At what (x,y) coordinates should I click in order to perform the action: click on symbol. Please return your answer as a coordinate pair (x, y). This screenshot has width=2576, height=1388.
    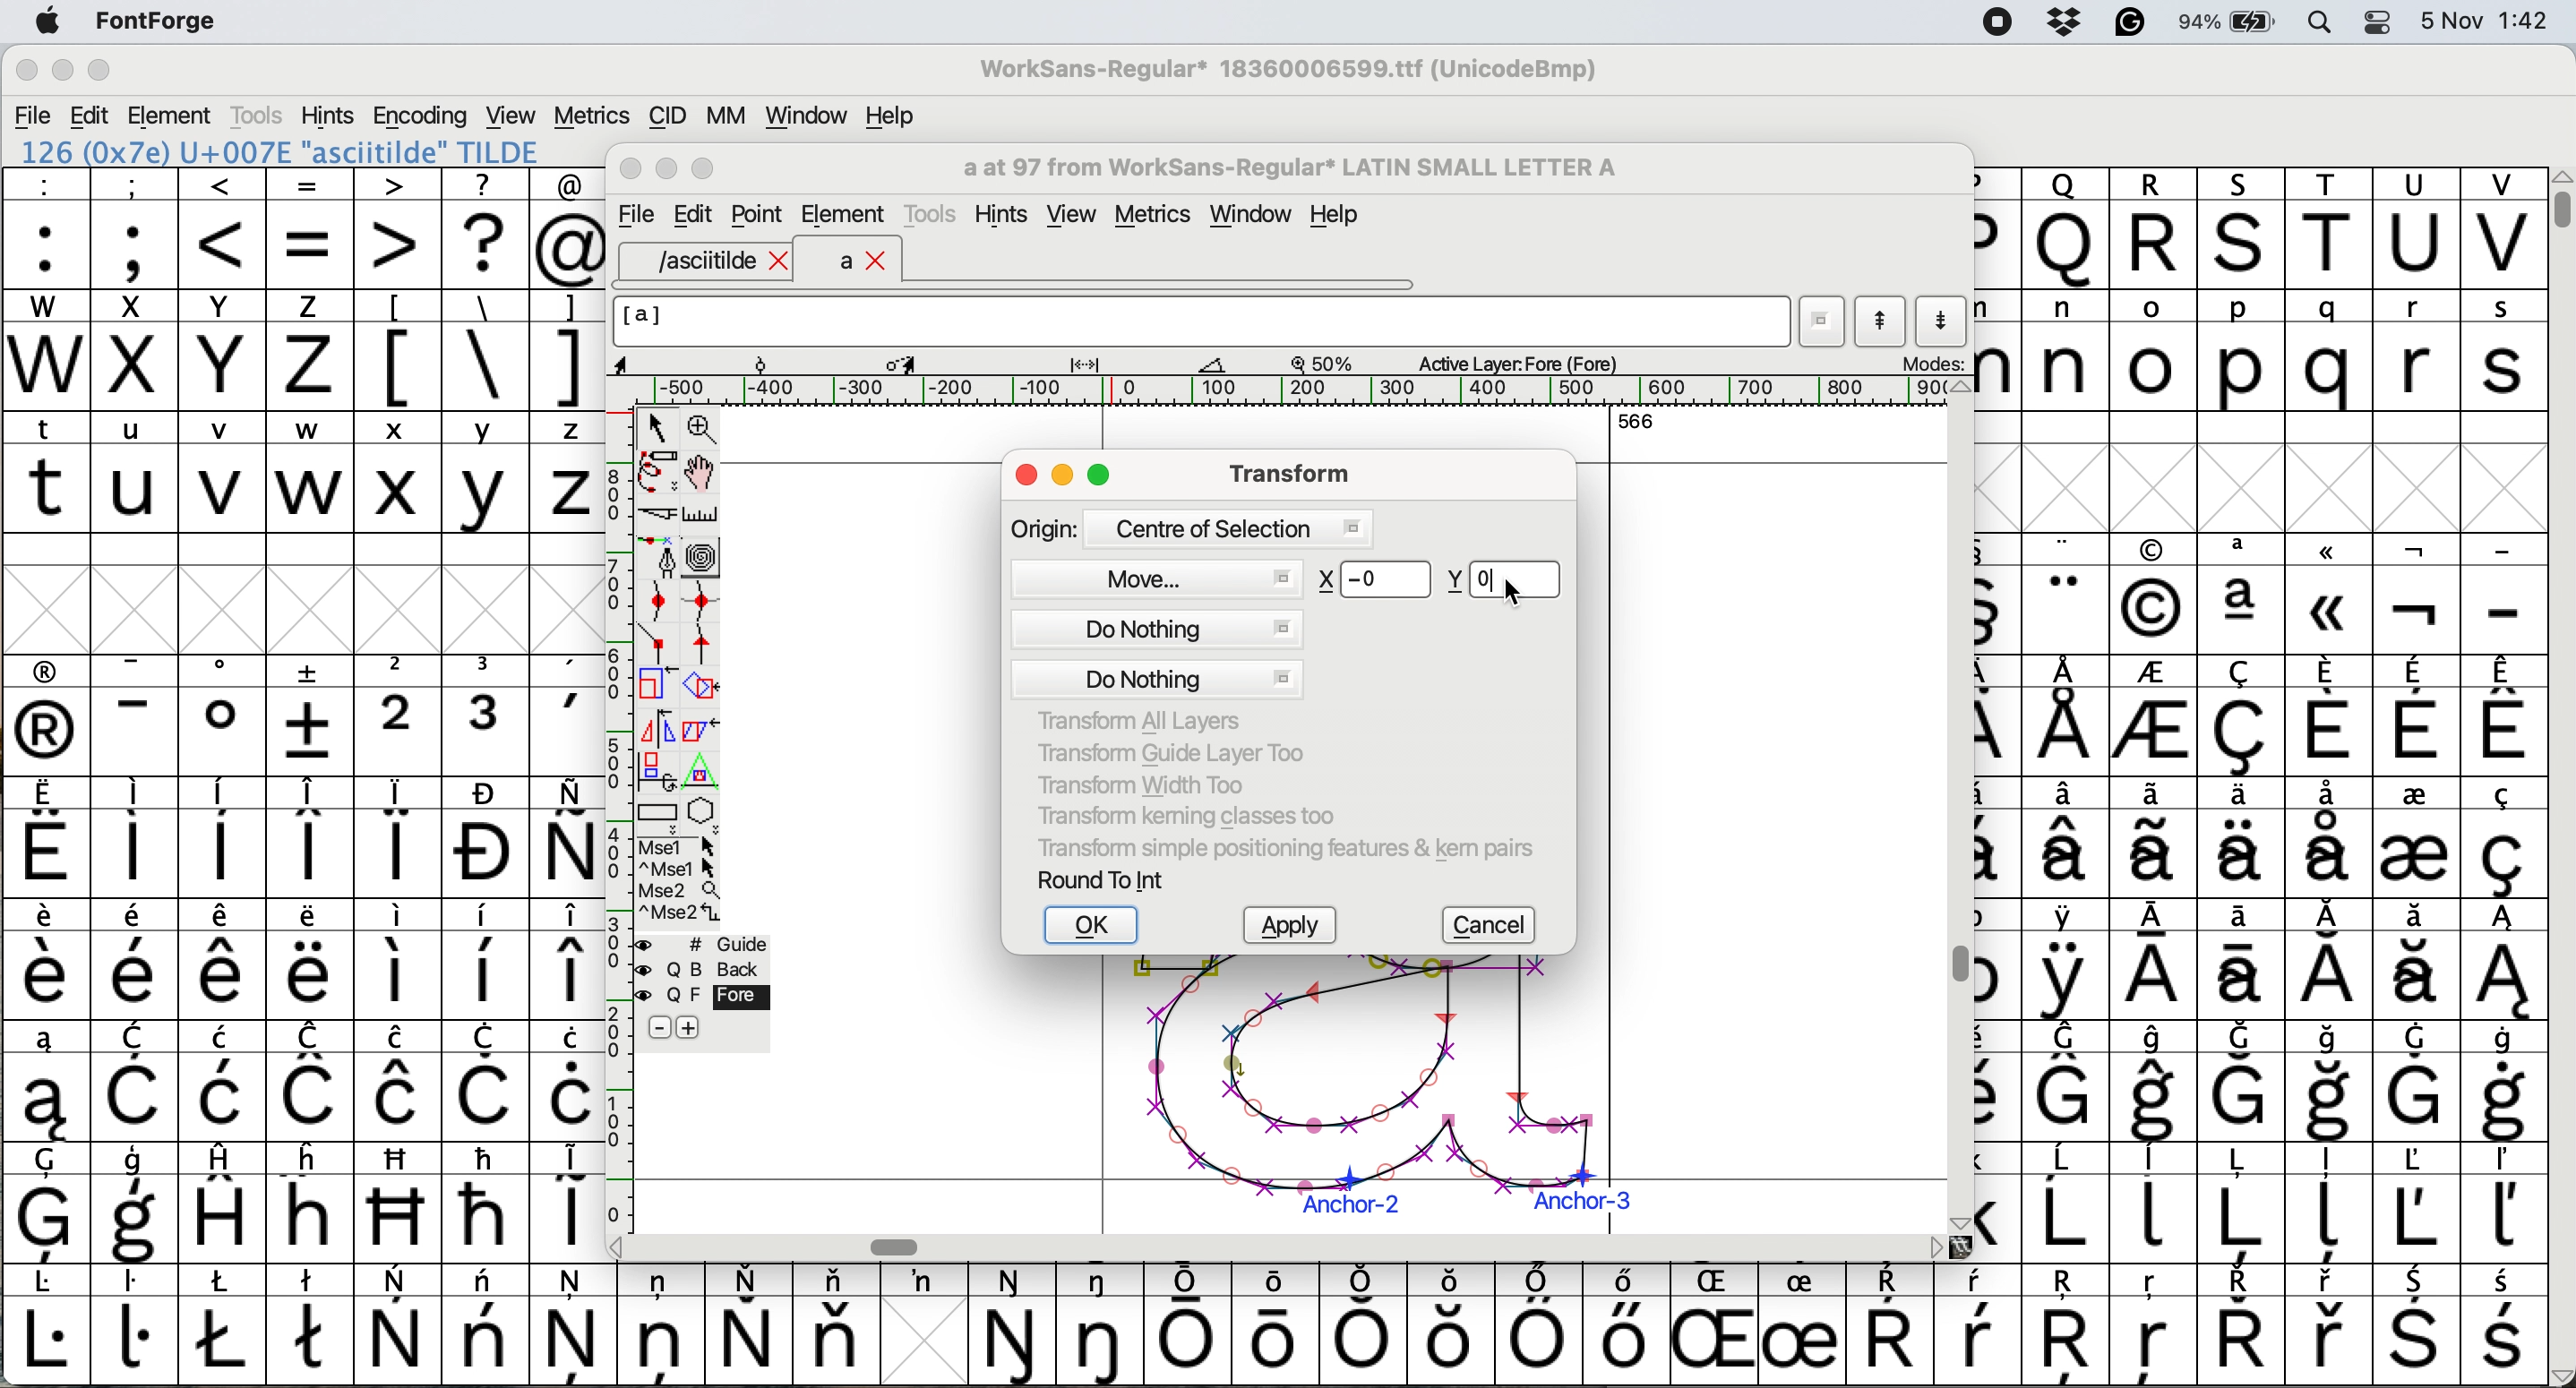
    Looking at the image, I should click on (313, 1322).